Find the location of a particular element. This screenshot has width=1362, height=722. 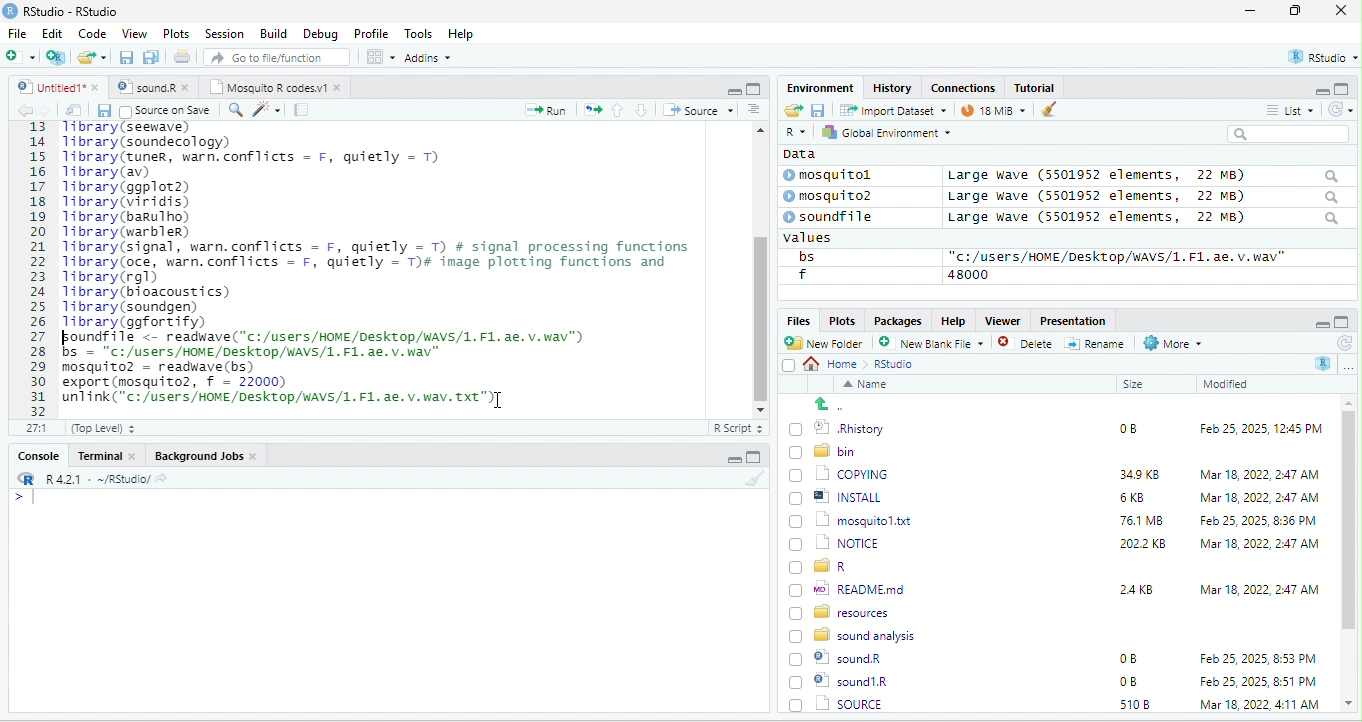

search is located at coordinates (235, 108).